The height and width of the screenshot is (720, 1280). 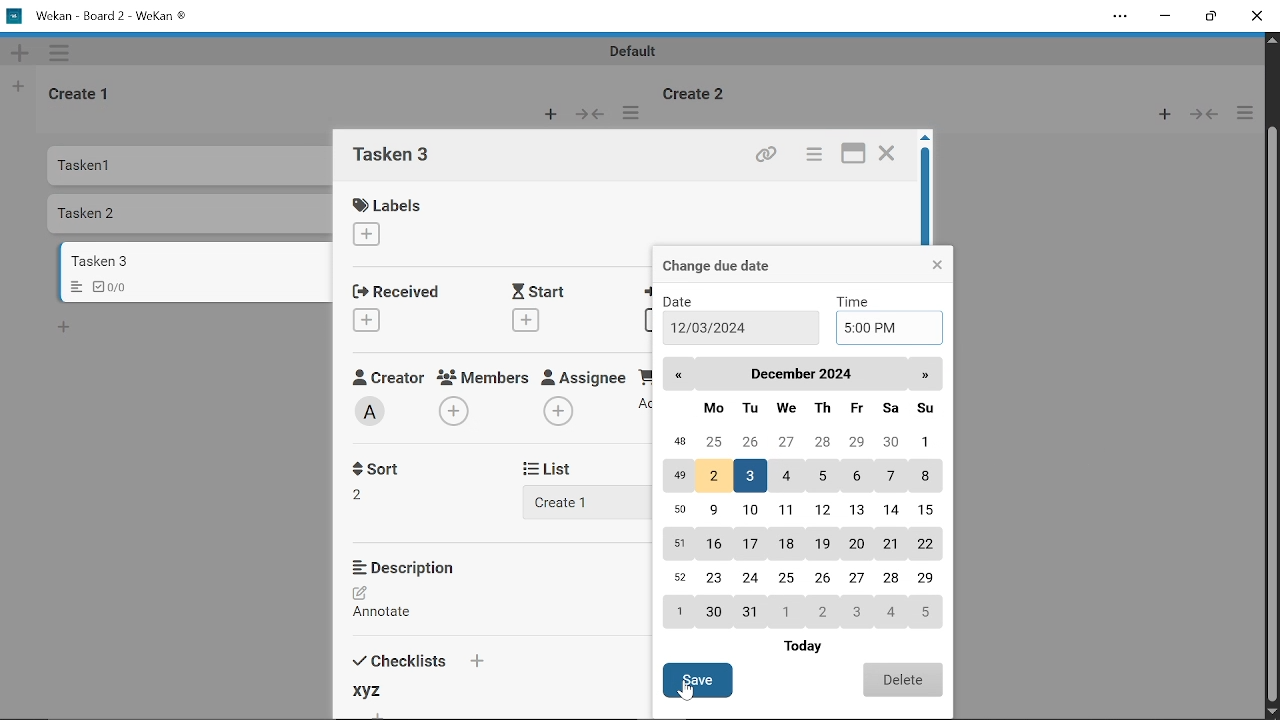 I want to click on Close, so click(x=936, y=264).